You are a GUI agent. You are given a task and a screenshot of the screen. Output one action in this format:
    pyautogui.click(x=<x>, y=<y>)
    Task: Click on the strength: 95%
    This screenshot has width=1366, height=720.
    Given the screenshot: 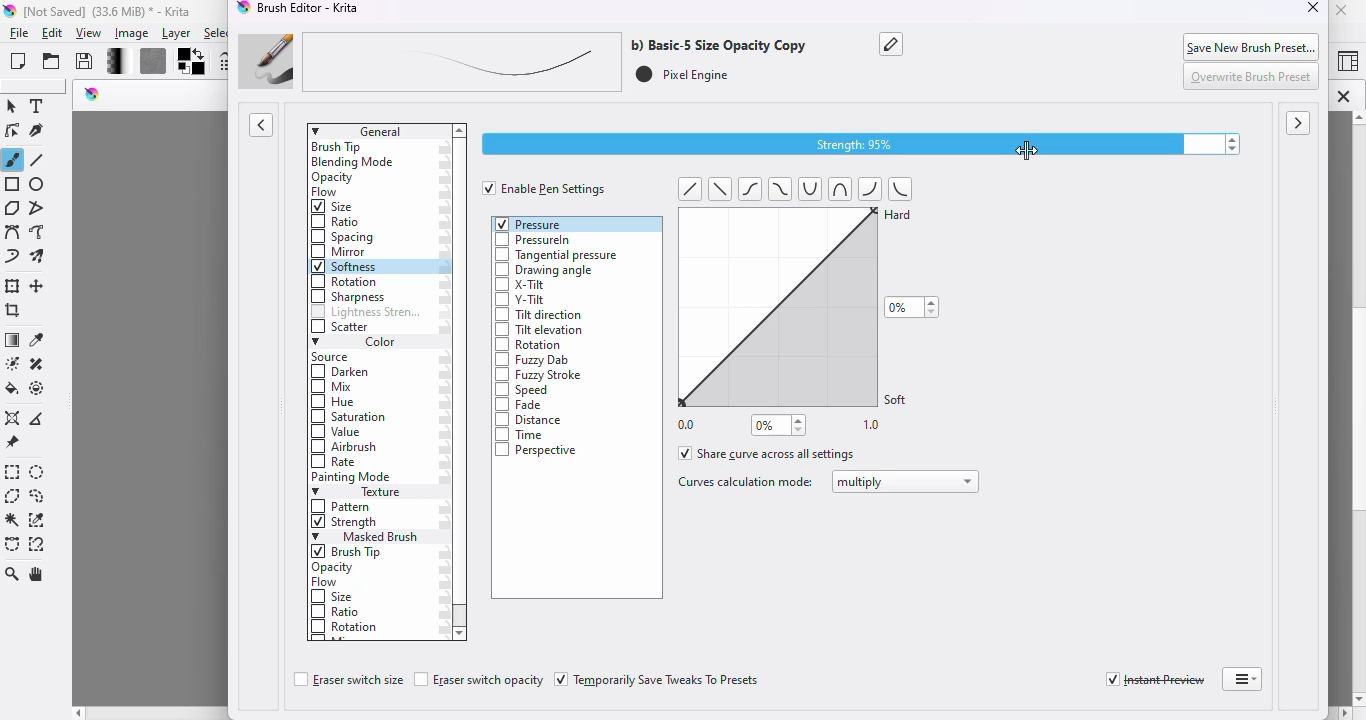 What is the action you would take?
    pyautogui.click(x=862, y=143)
    